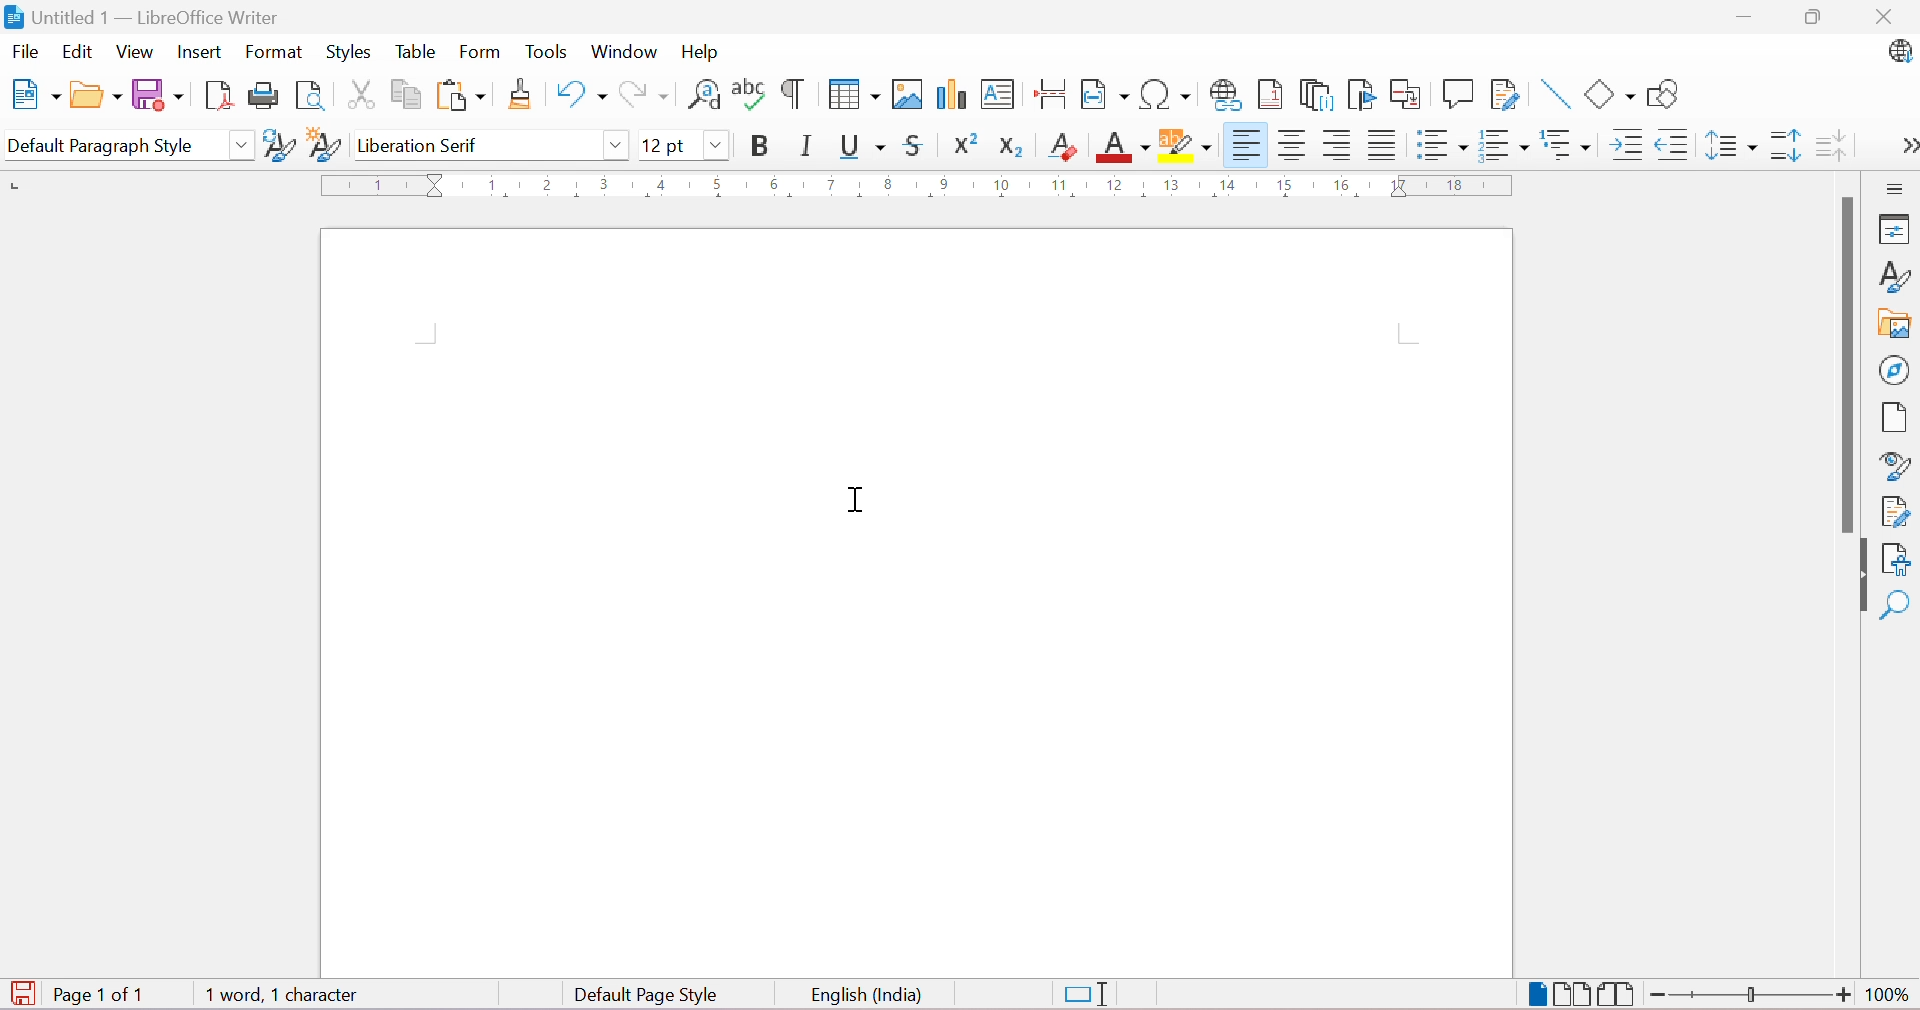 The image size is (1920, 1010). Describe the element at coordinates (615, 149) in the screenshot. I see `Drop Down` at that location.